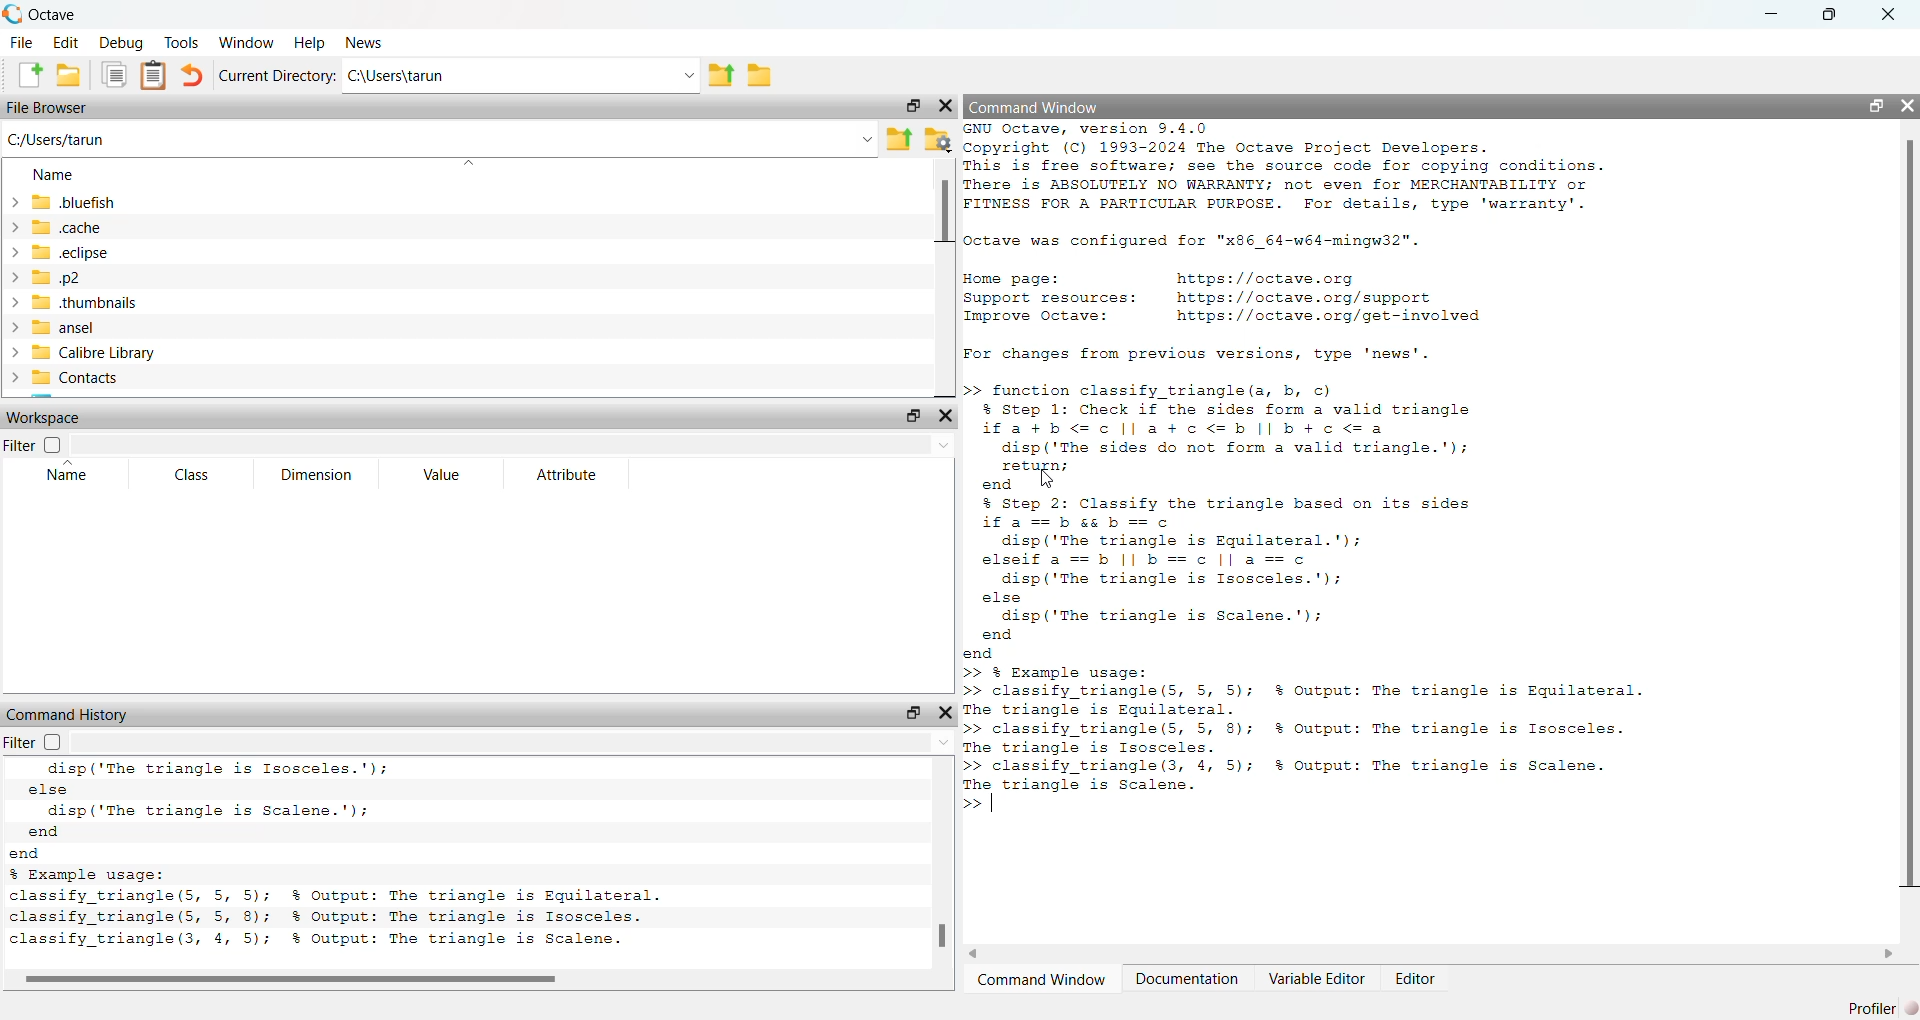  I want to click on cursor, so click(1043, 478).